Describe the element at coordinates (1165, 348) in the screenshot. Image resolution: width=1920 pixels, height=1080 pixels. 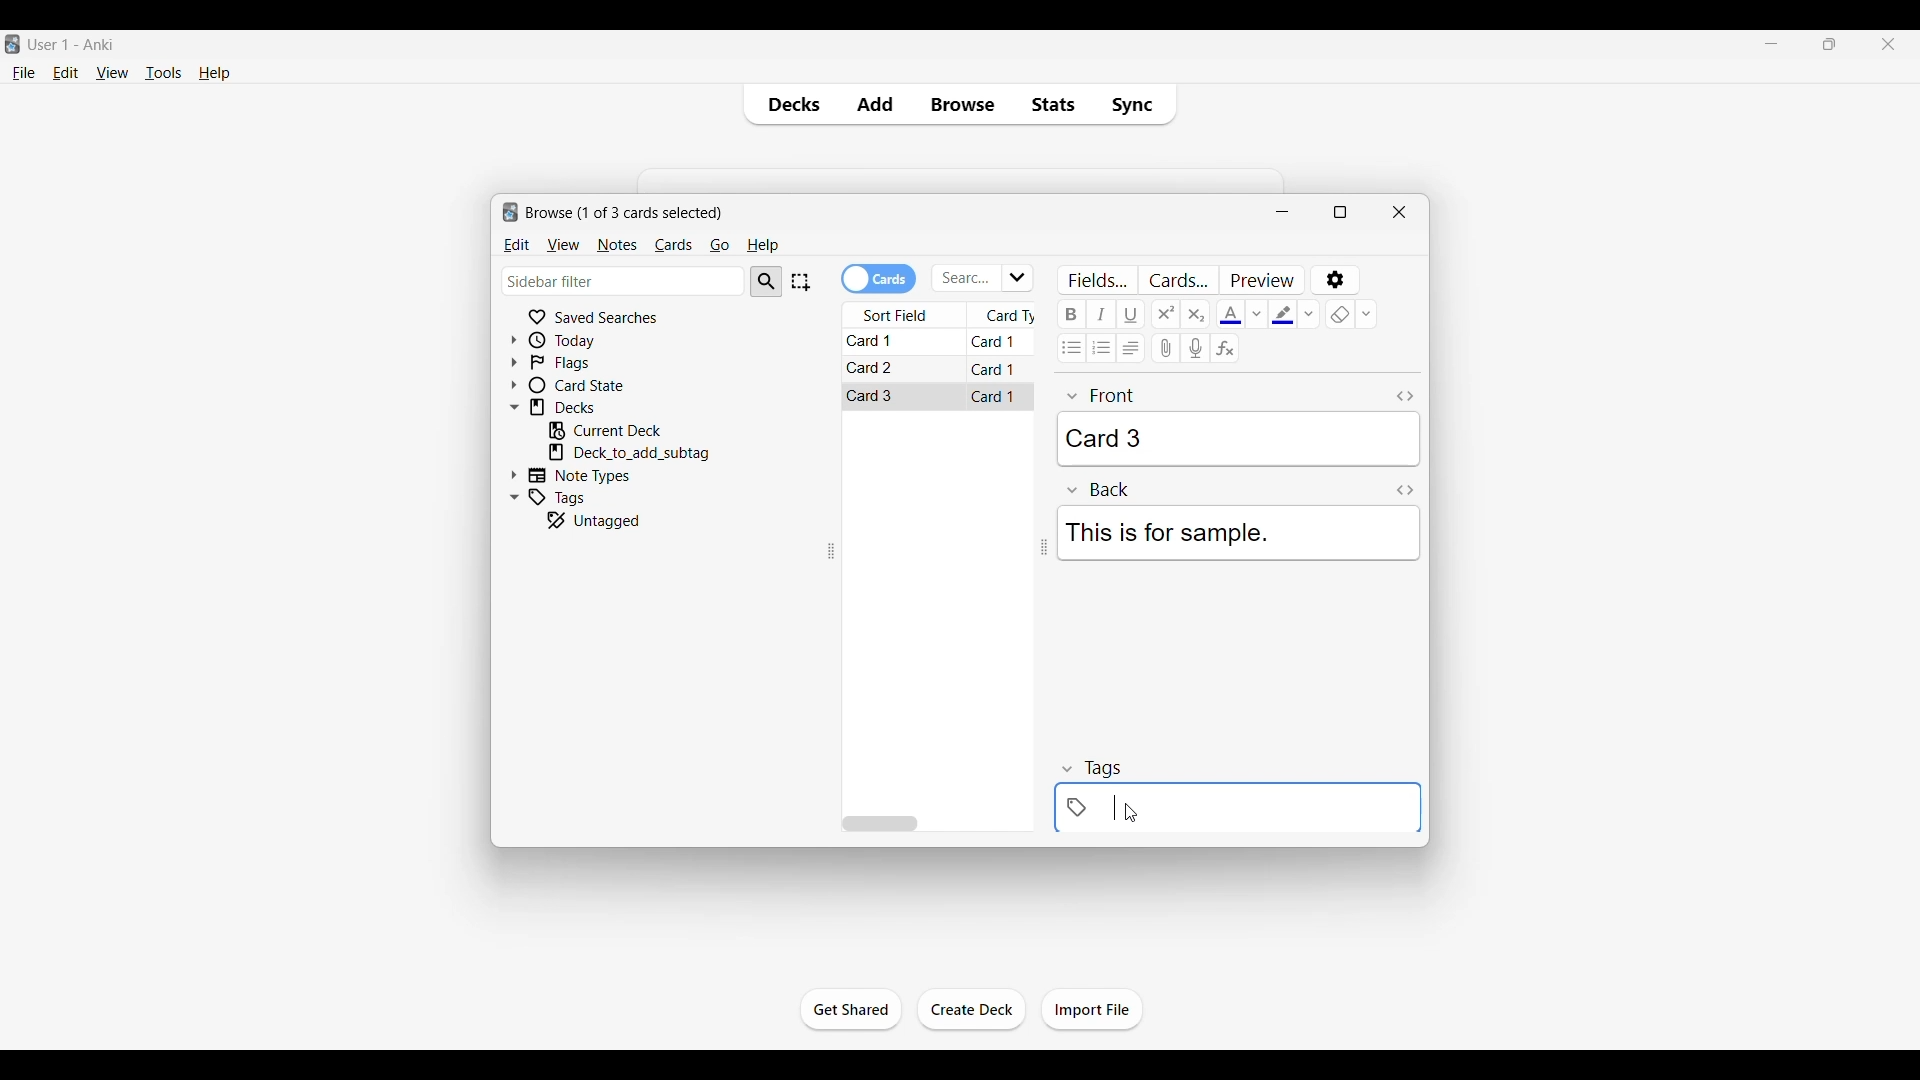
I see `Attach audio/video/picture` at that location.